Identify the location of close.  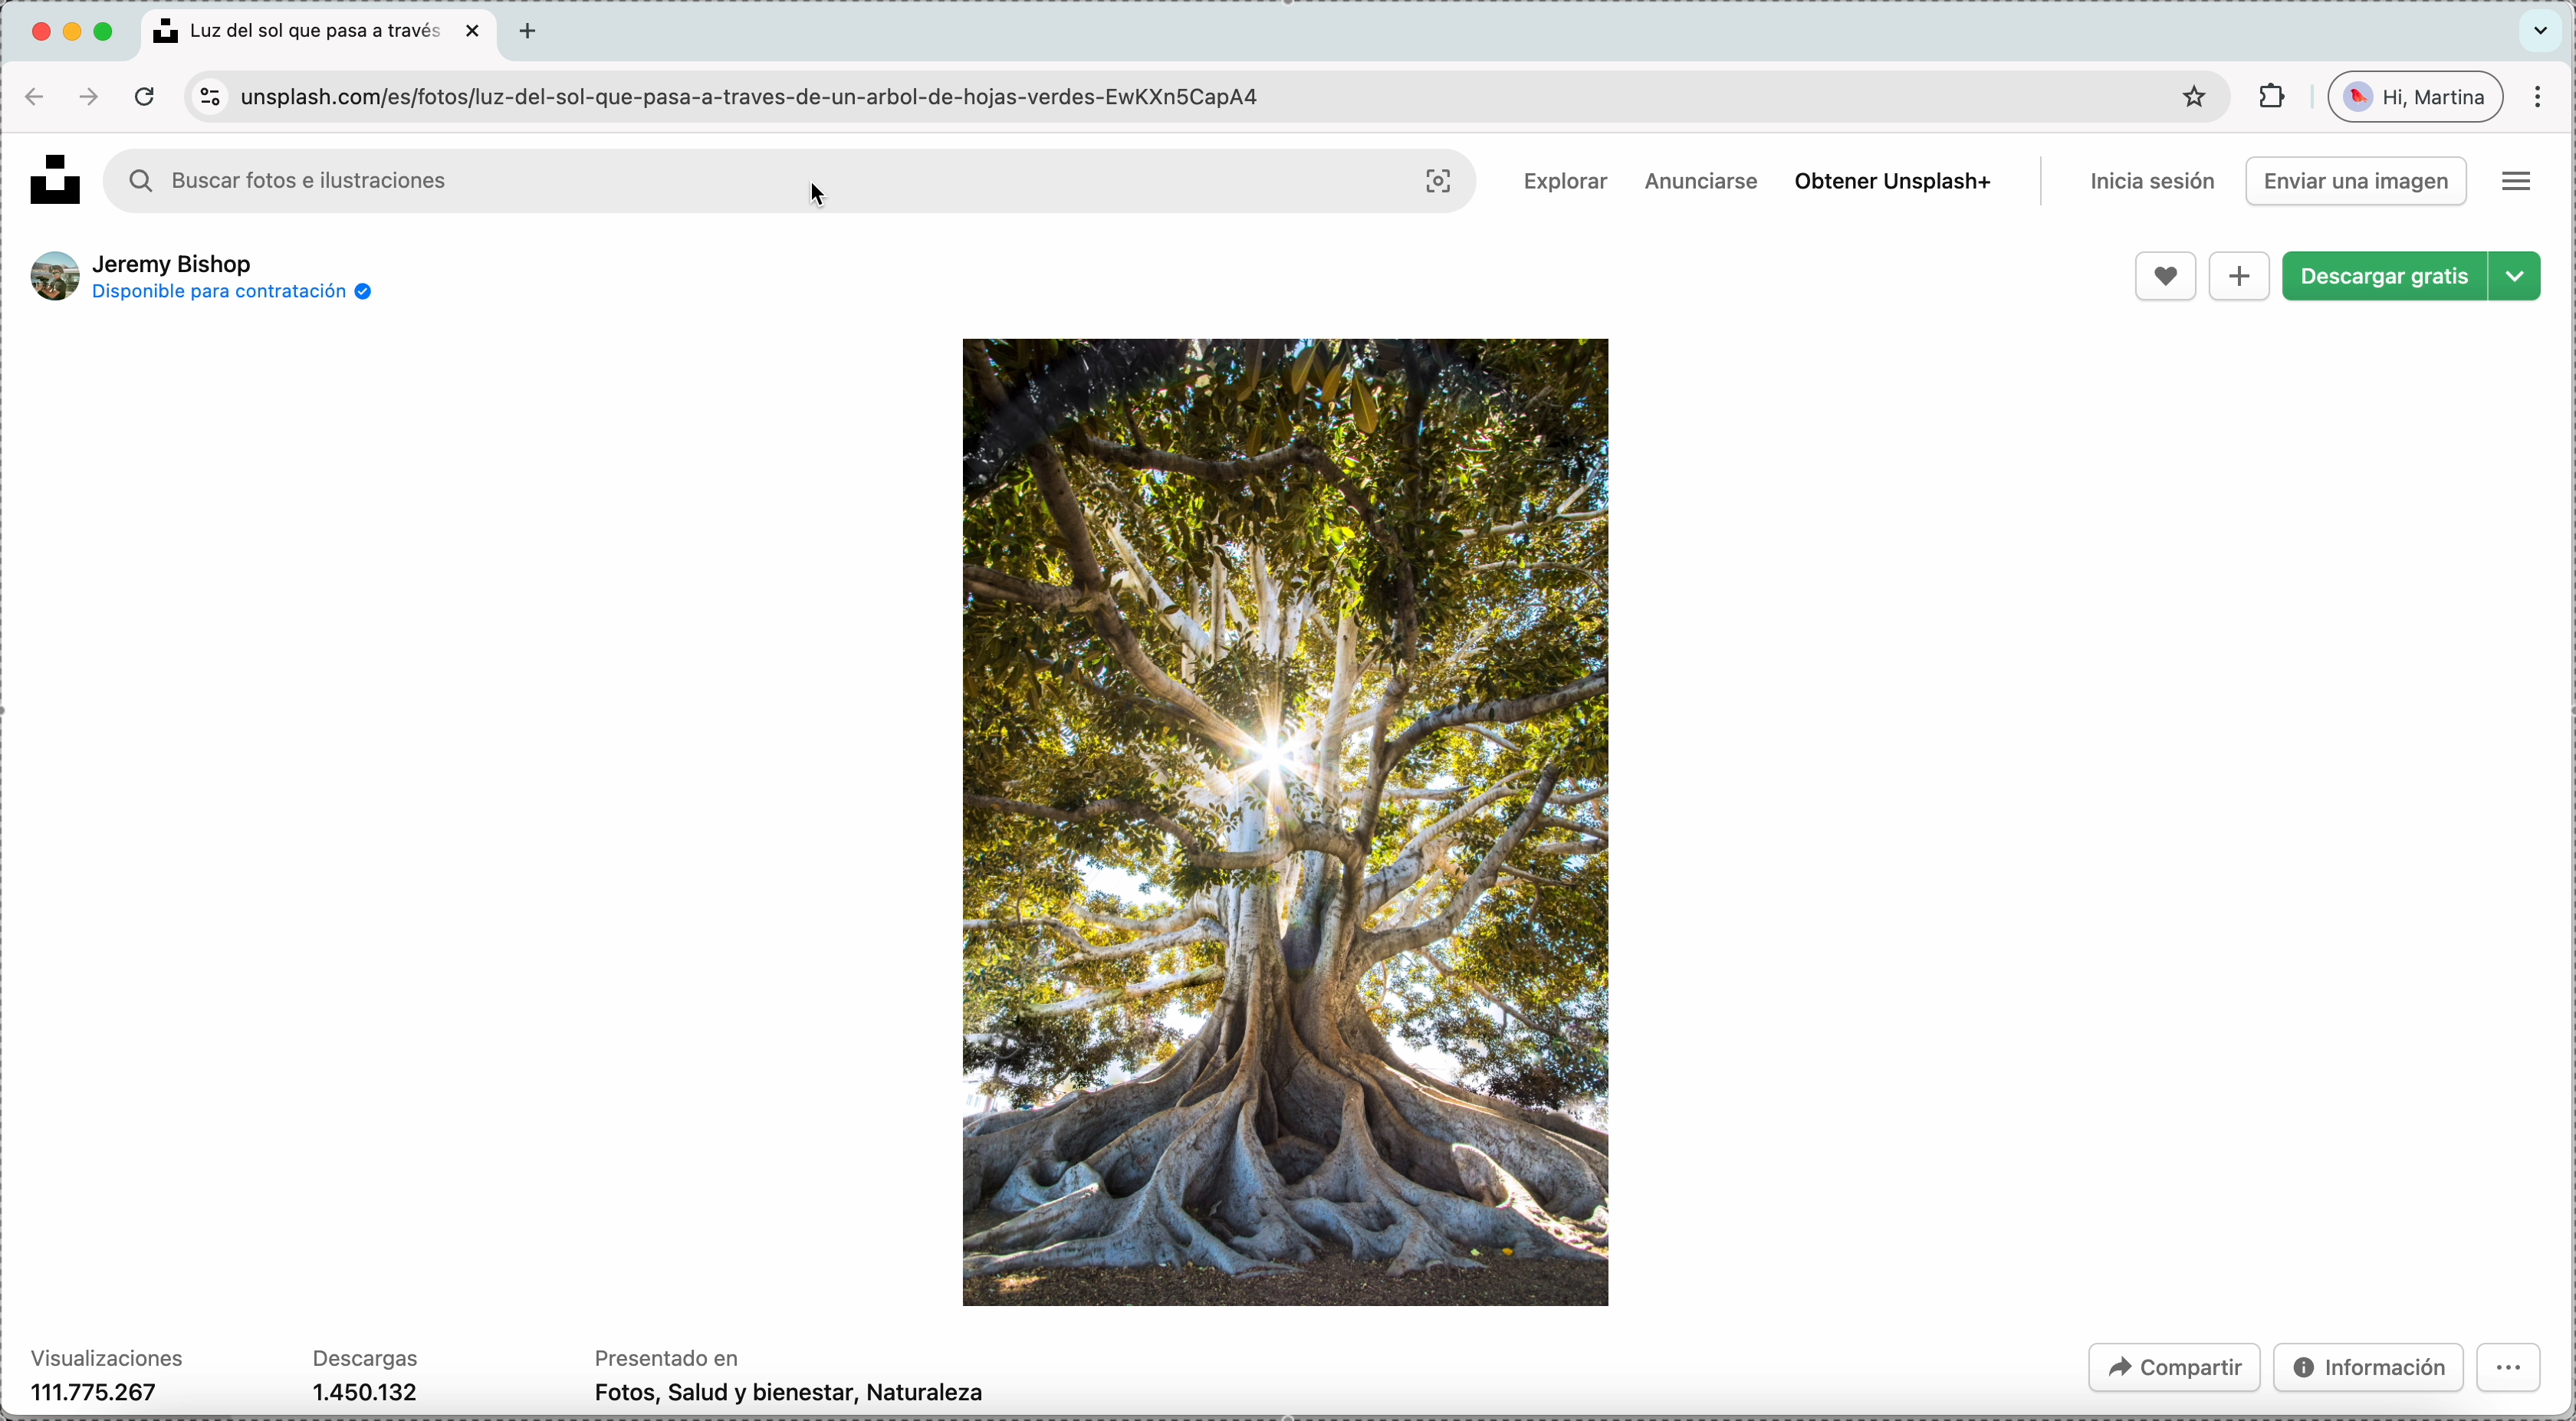
(478, 32).